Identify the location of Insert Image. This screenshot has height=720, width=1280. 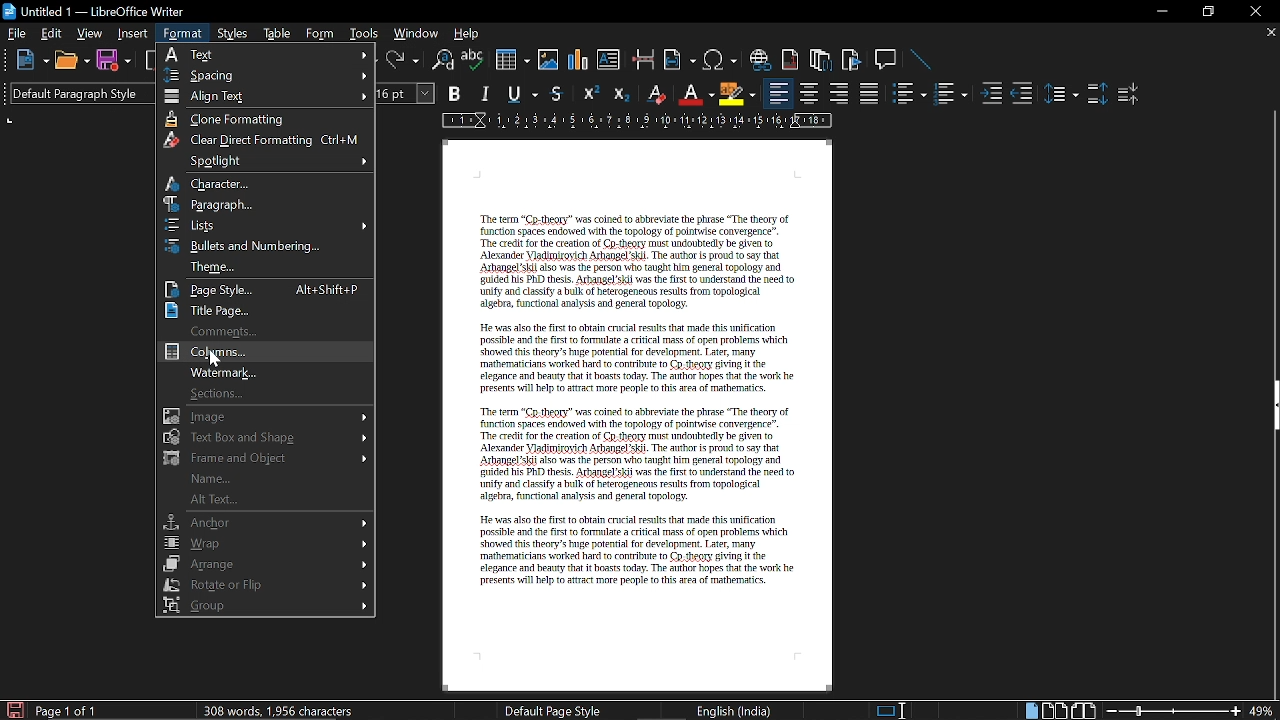
(550, 60).